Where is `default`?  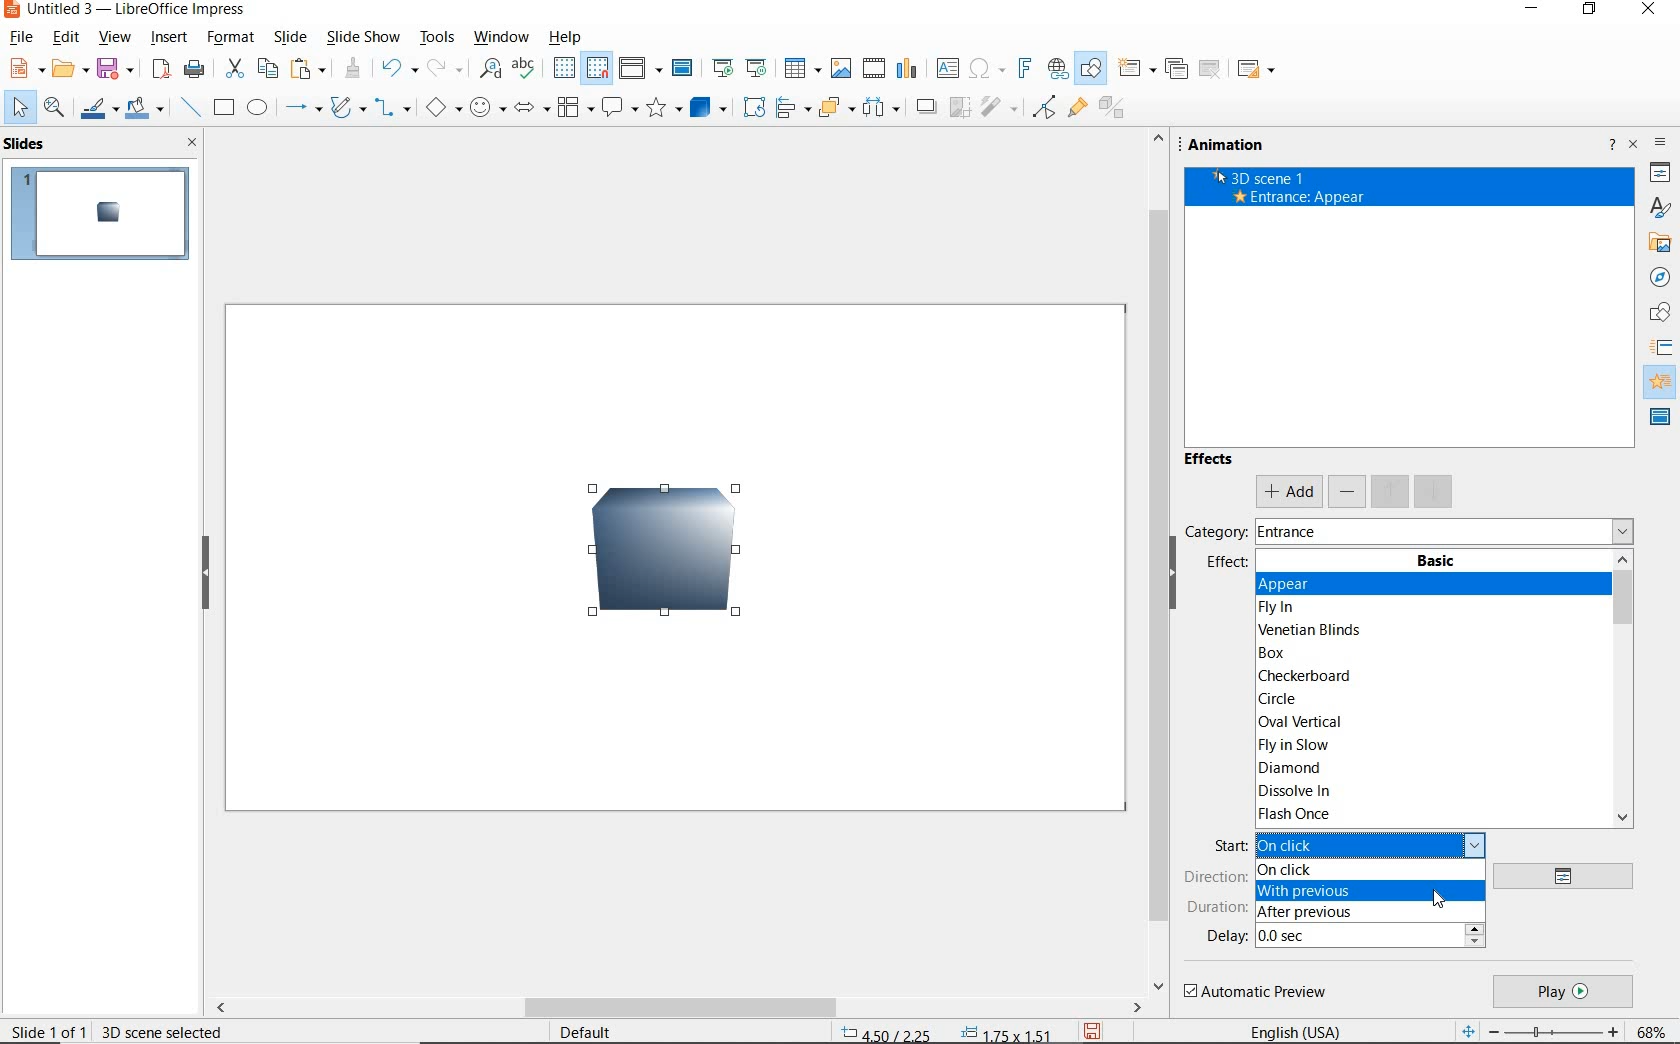 default is located at coordinates (583, 1030).